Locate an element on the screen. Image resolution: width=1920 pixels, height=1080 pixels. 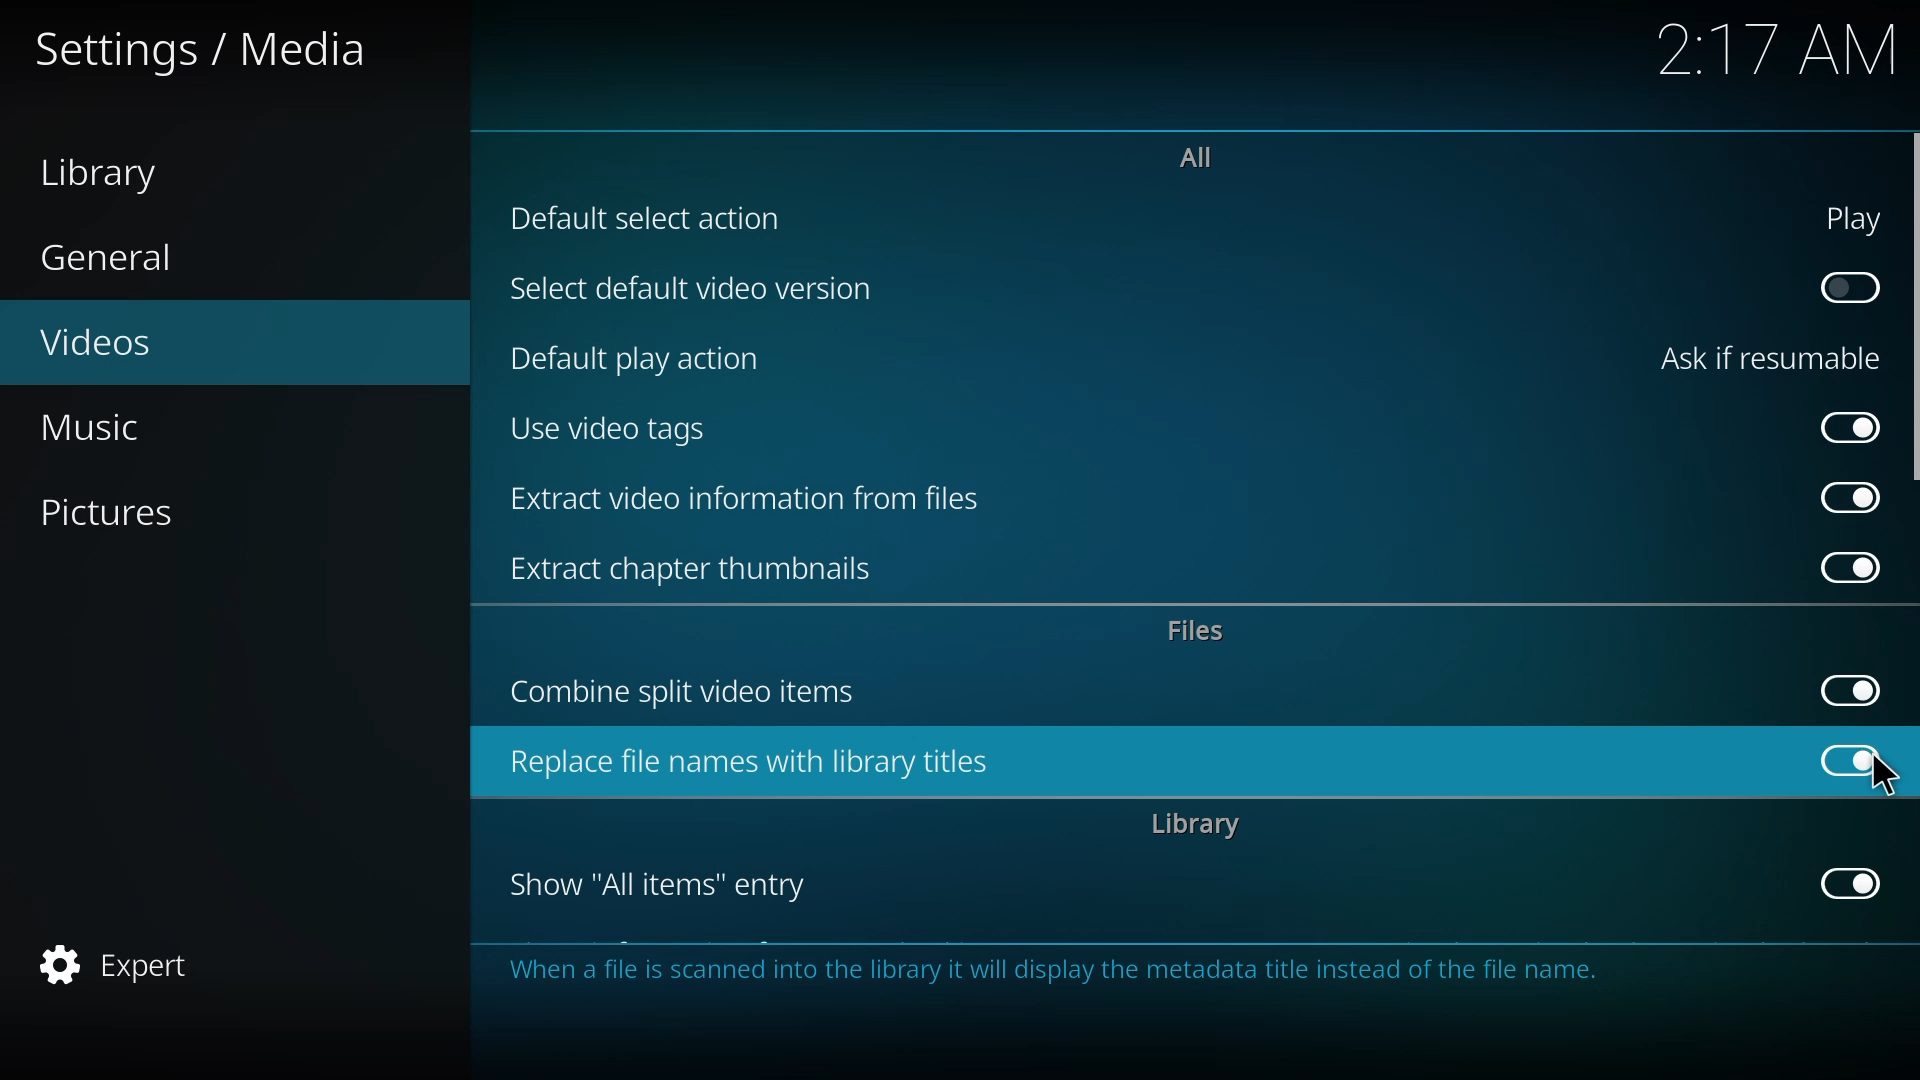
music is located at coordinates (105, 428).